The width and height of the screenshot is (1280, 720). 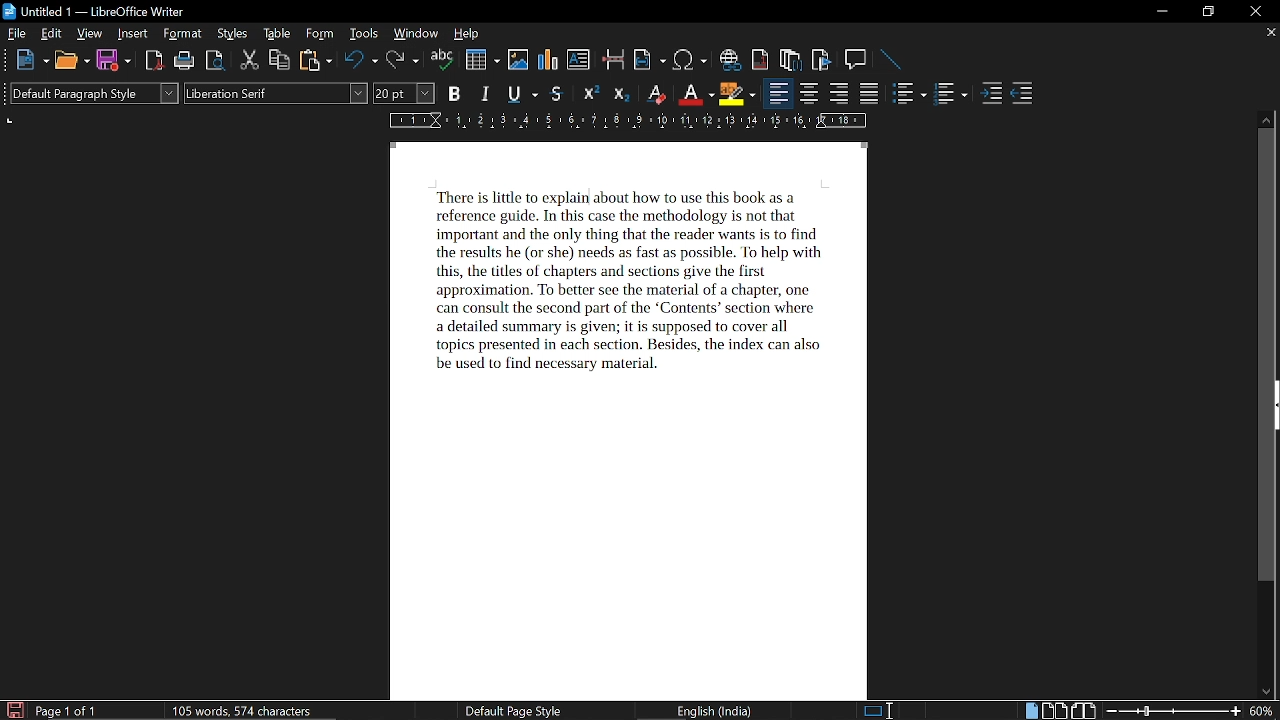 What do you see at coordinates (588, 197) in the screenshot?
I see `cursor` at bounding box center [588, 197].